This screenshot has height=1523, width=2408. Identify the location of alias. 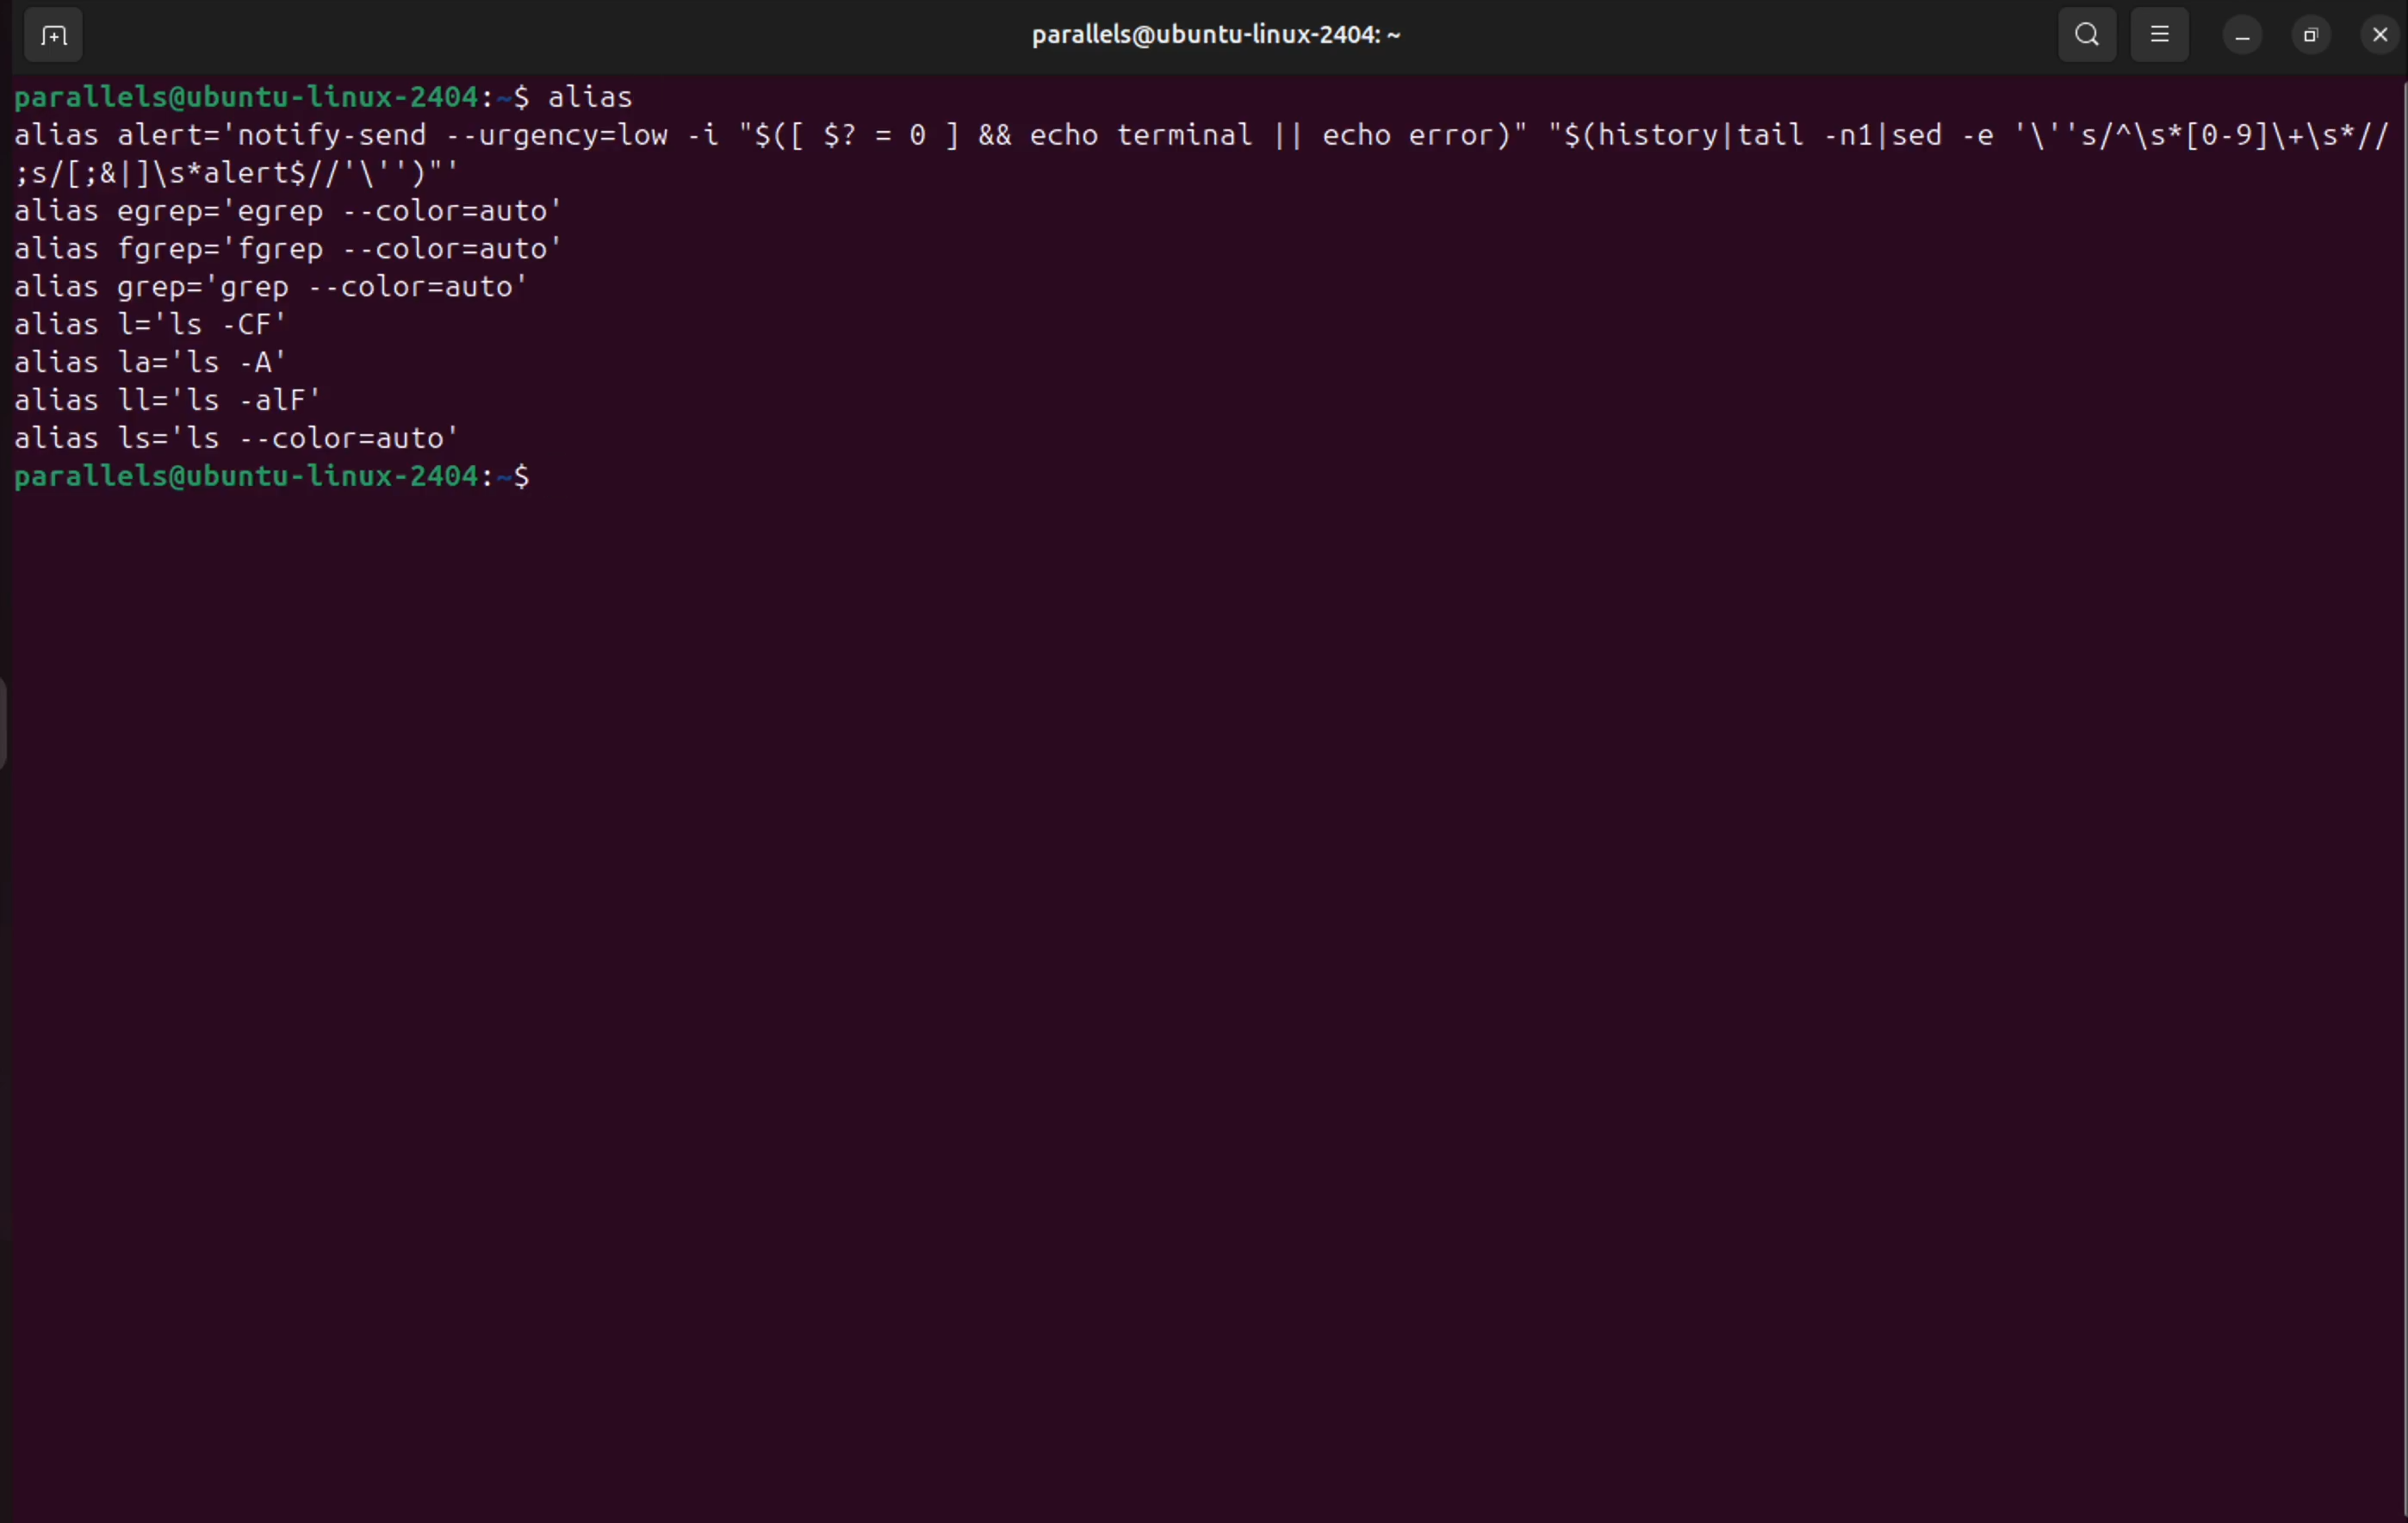
(596, 95).